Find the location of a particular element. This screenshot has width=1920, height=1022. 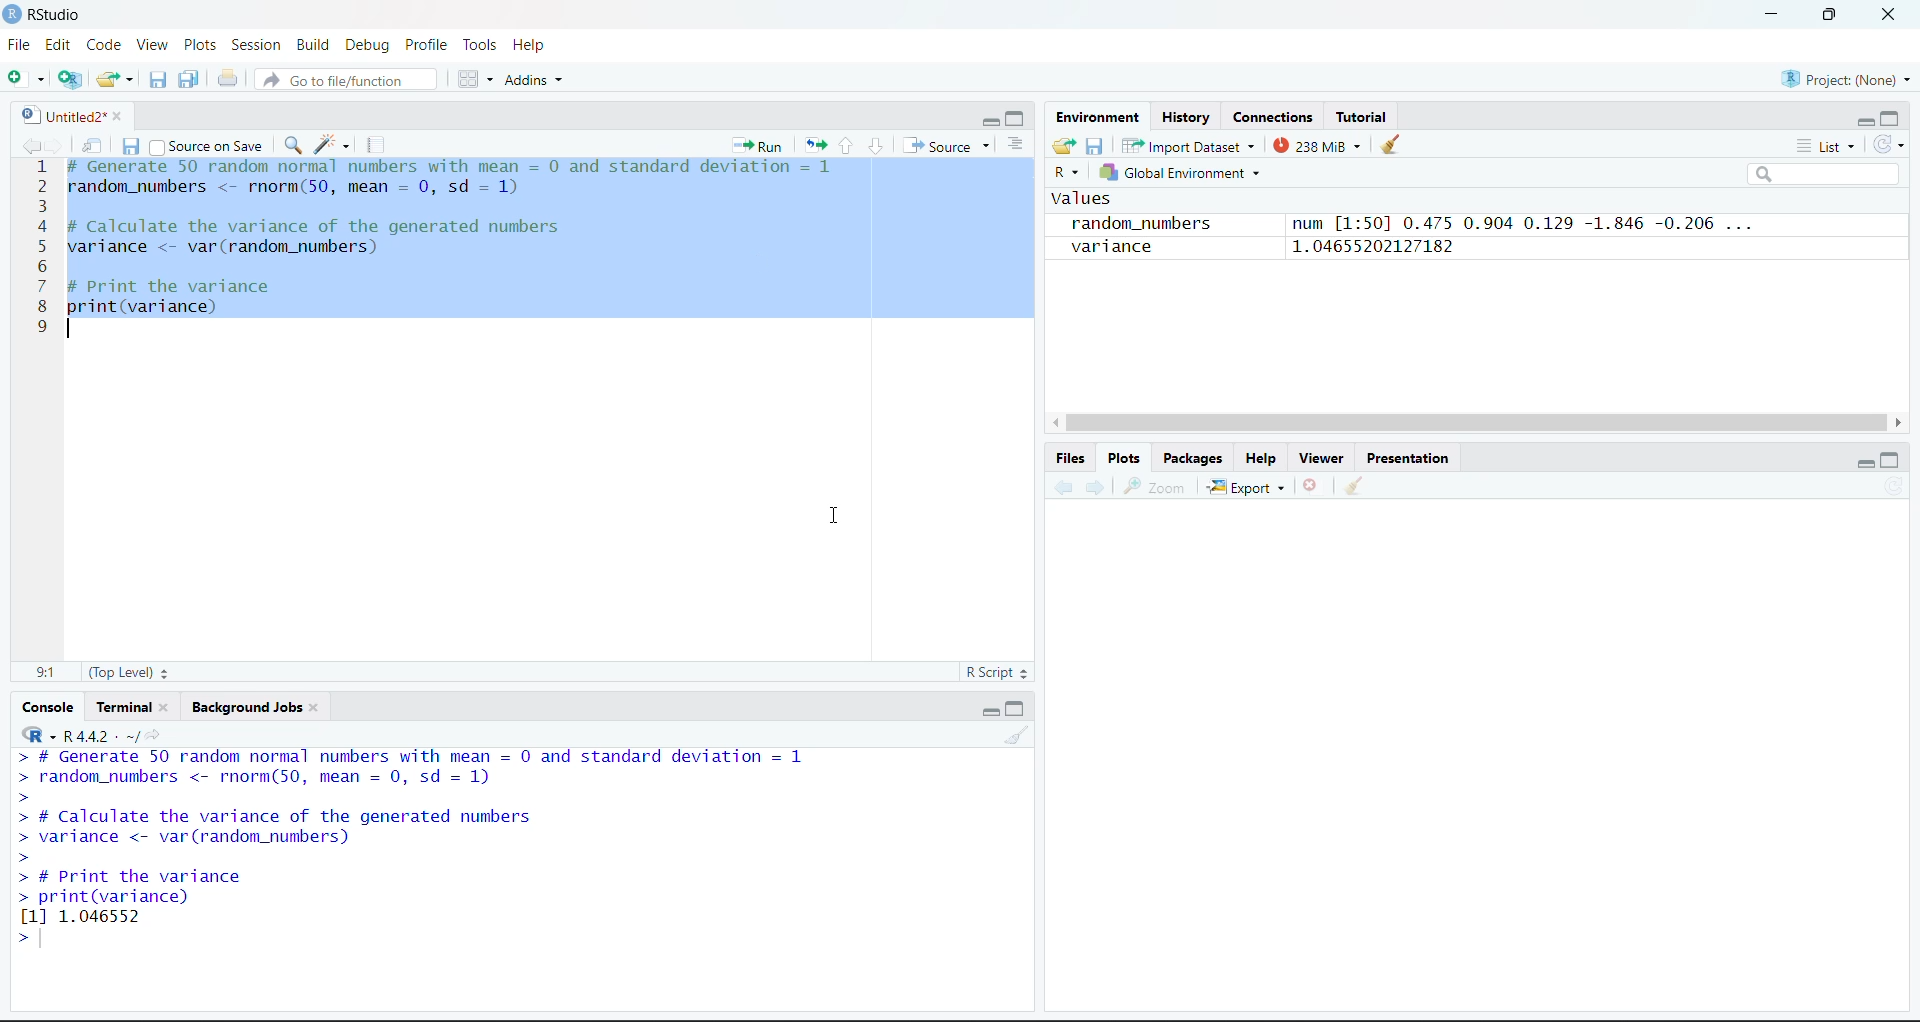

save all is located at coordinates (189, 79).